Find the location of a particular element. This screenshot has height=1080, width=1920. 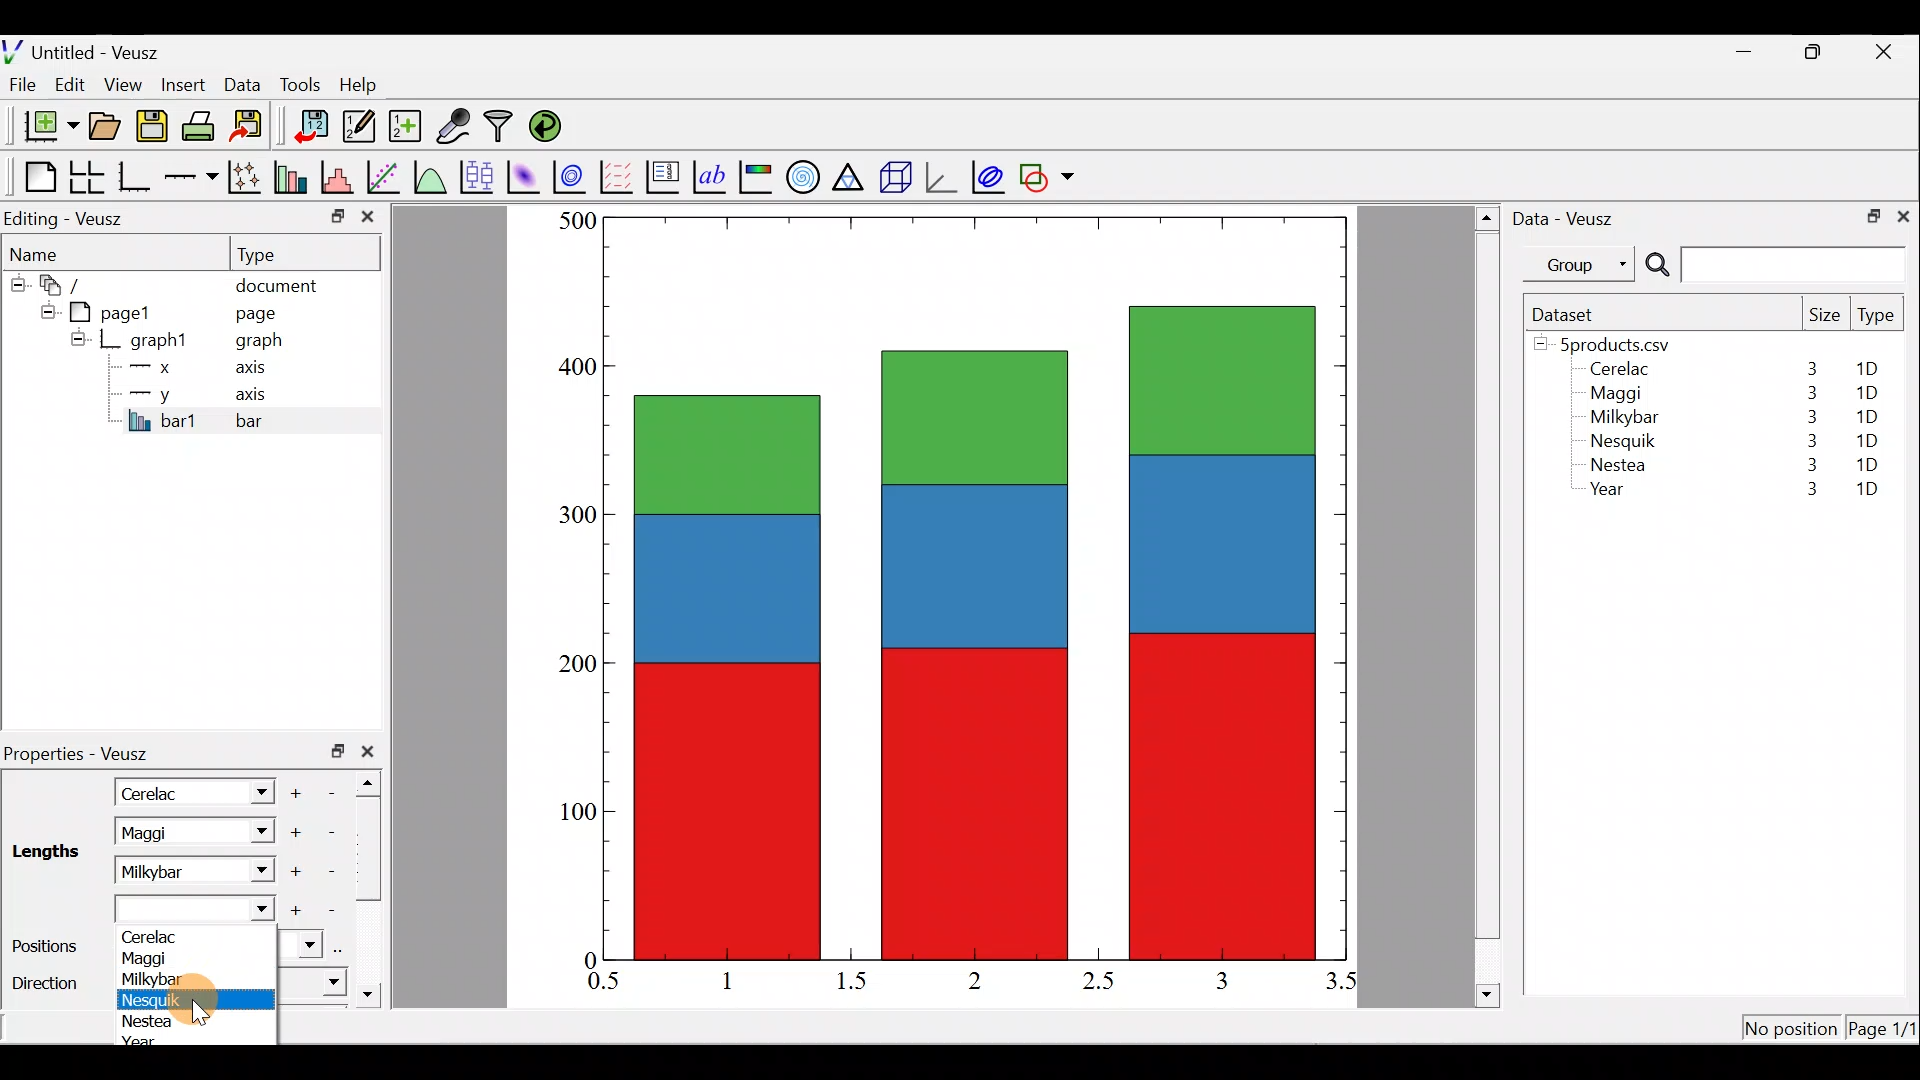

Tools is located at coordinates (299, 83).